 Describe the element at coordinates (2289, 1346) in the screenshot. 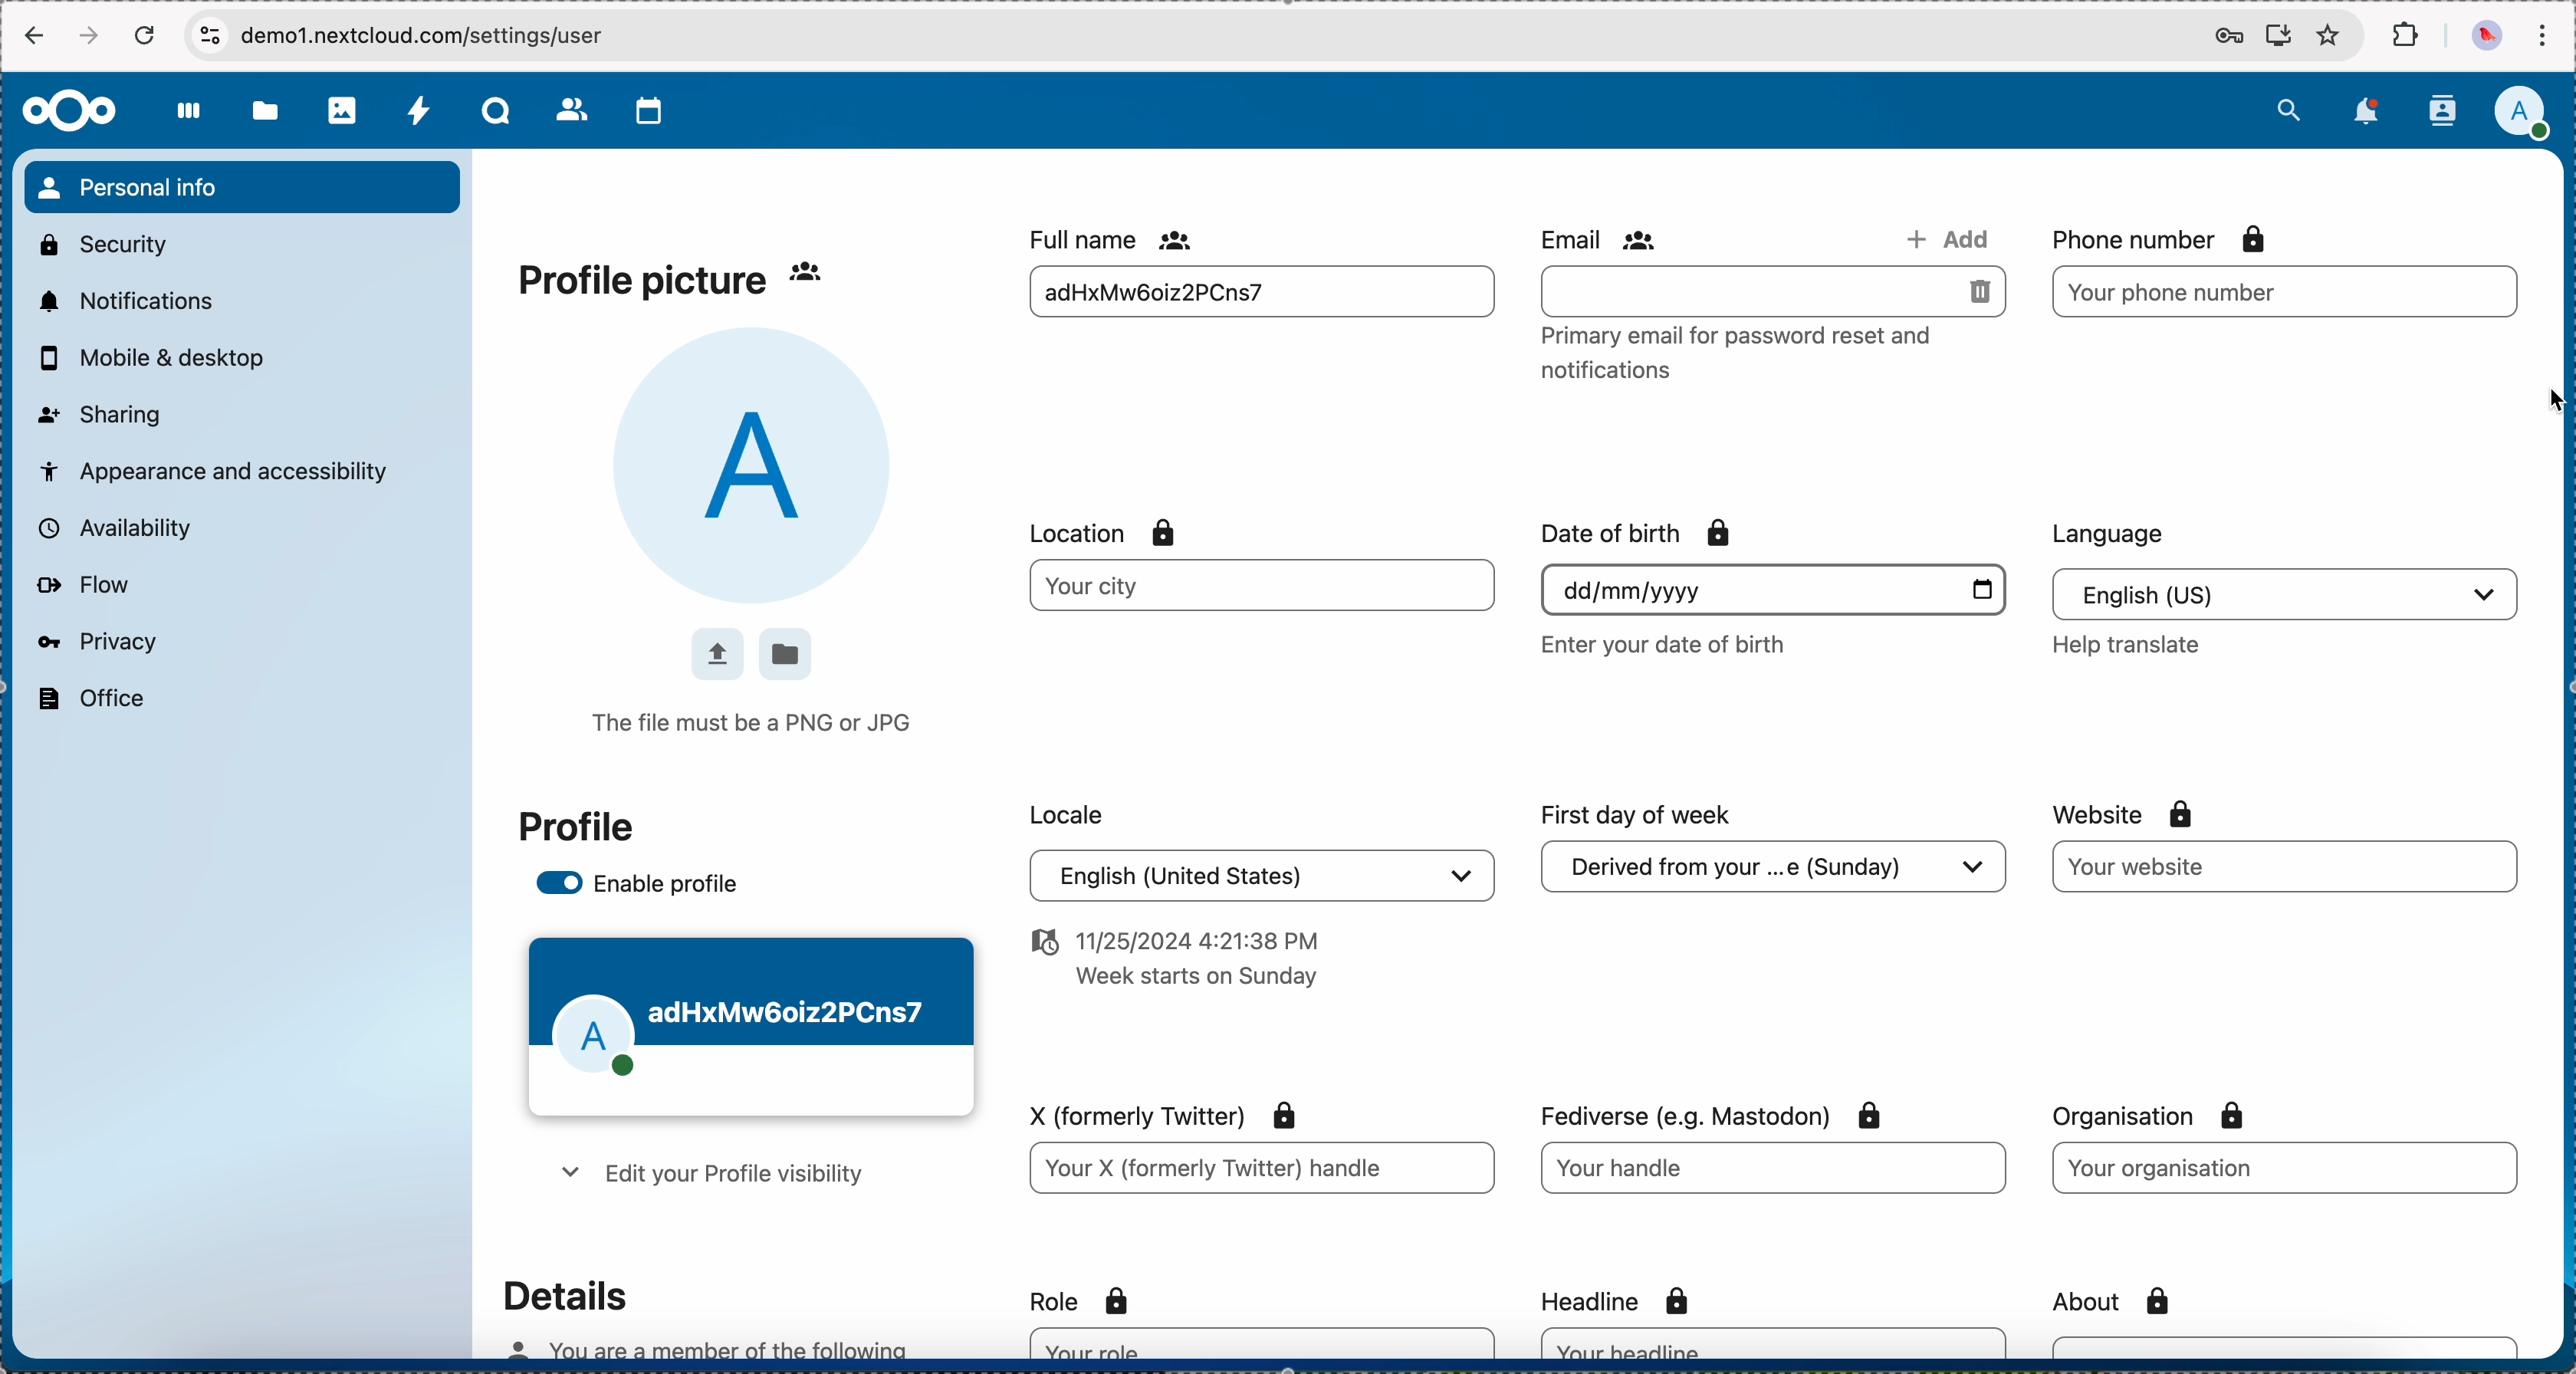

I see `type here` at that location.